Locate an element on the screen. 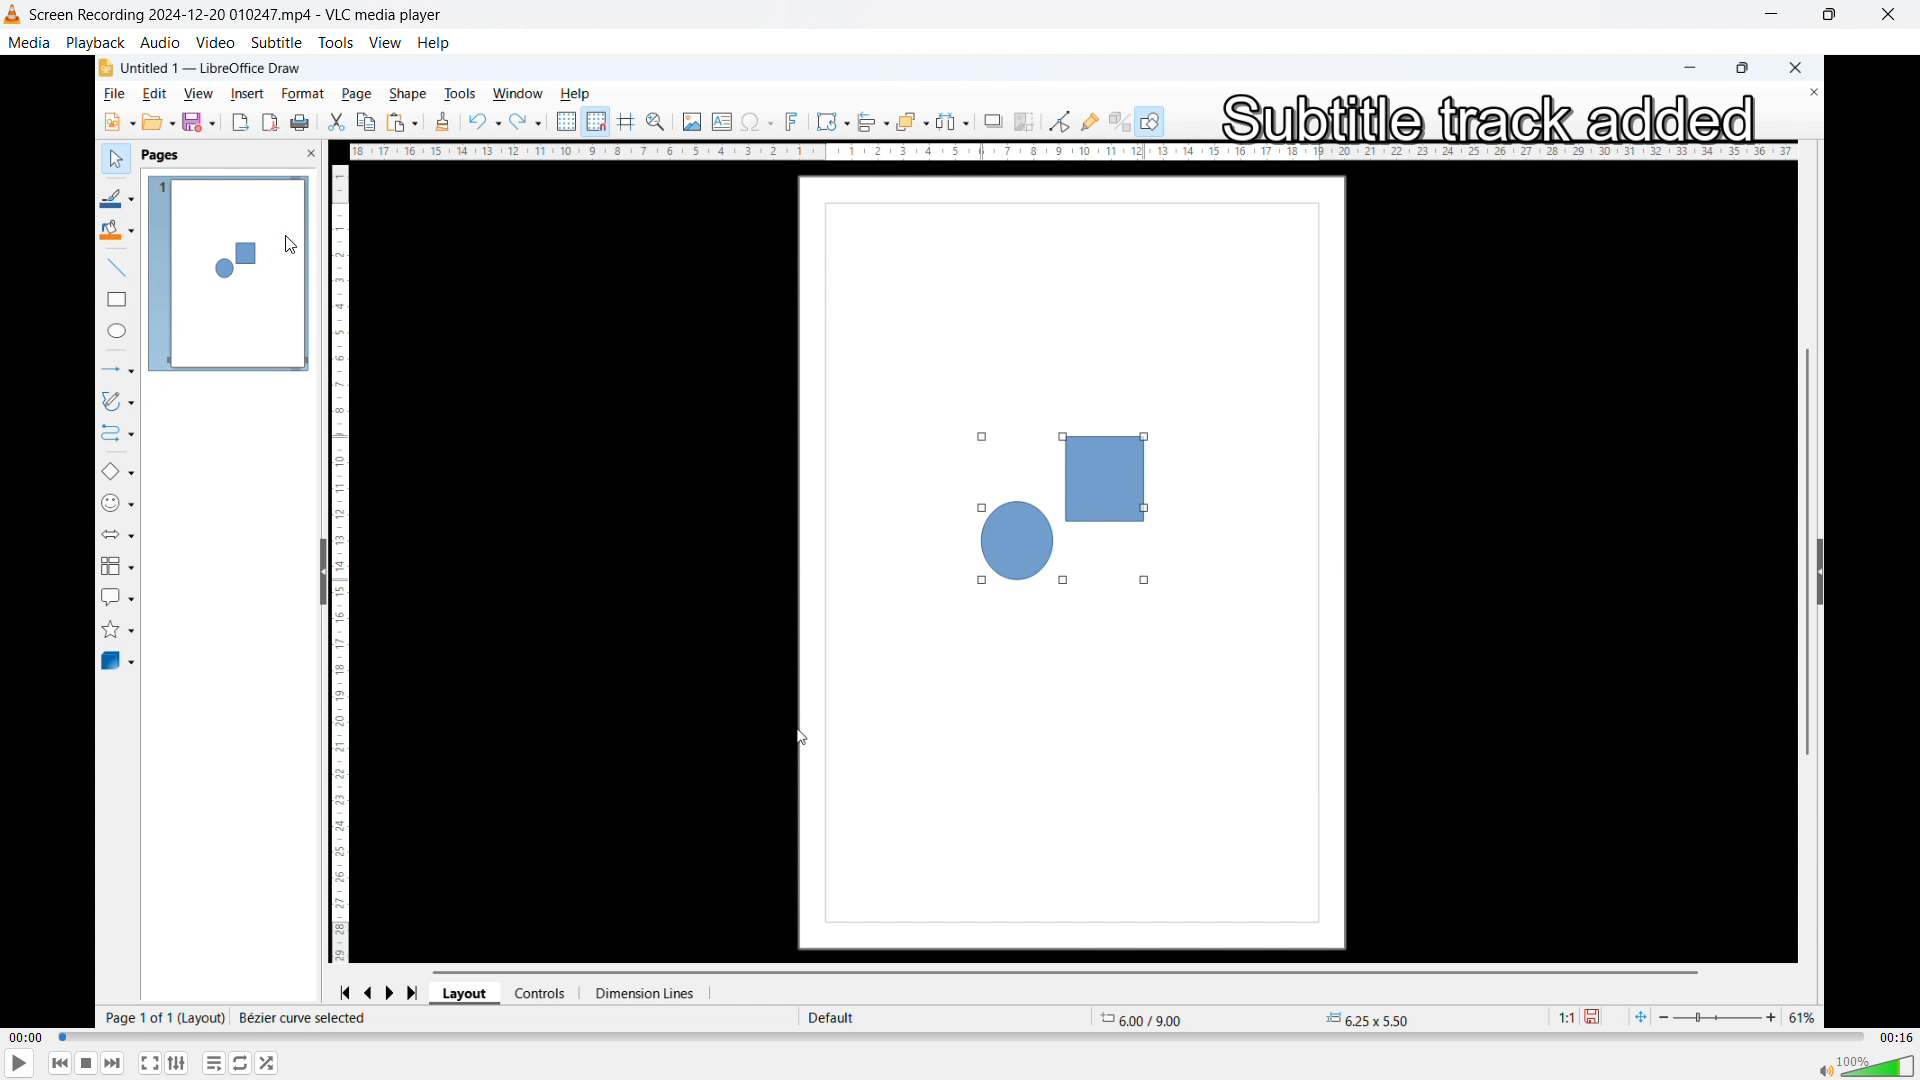 This screenshot has width=1920, height=1080. zoom is located at coordinates (1742, 1014).